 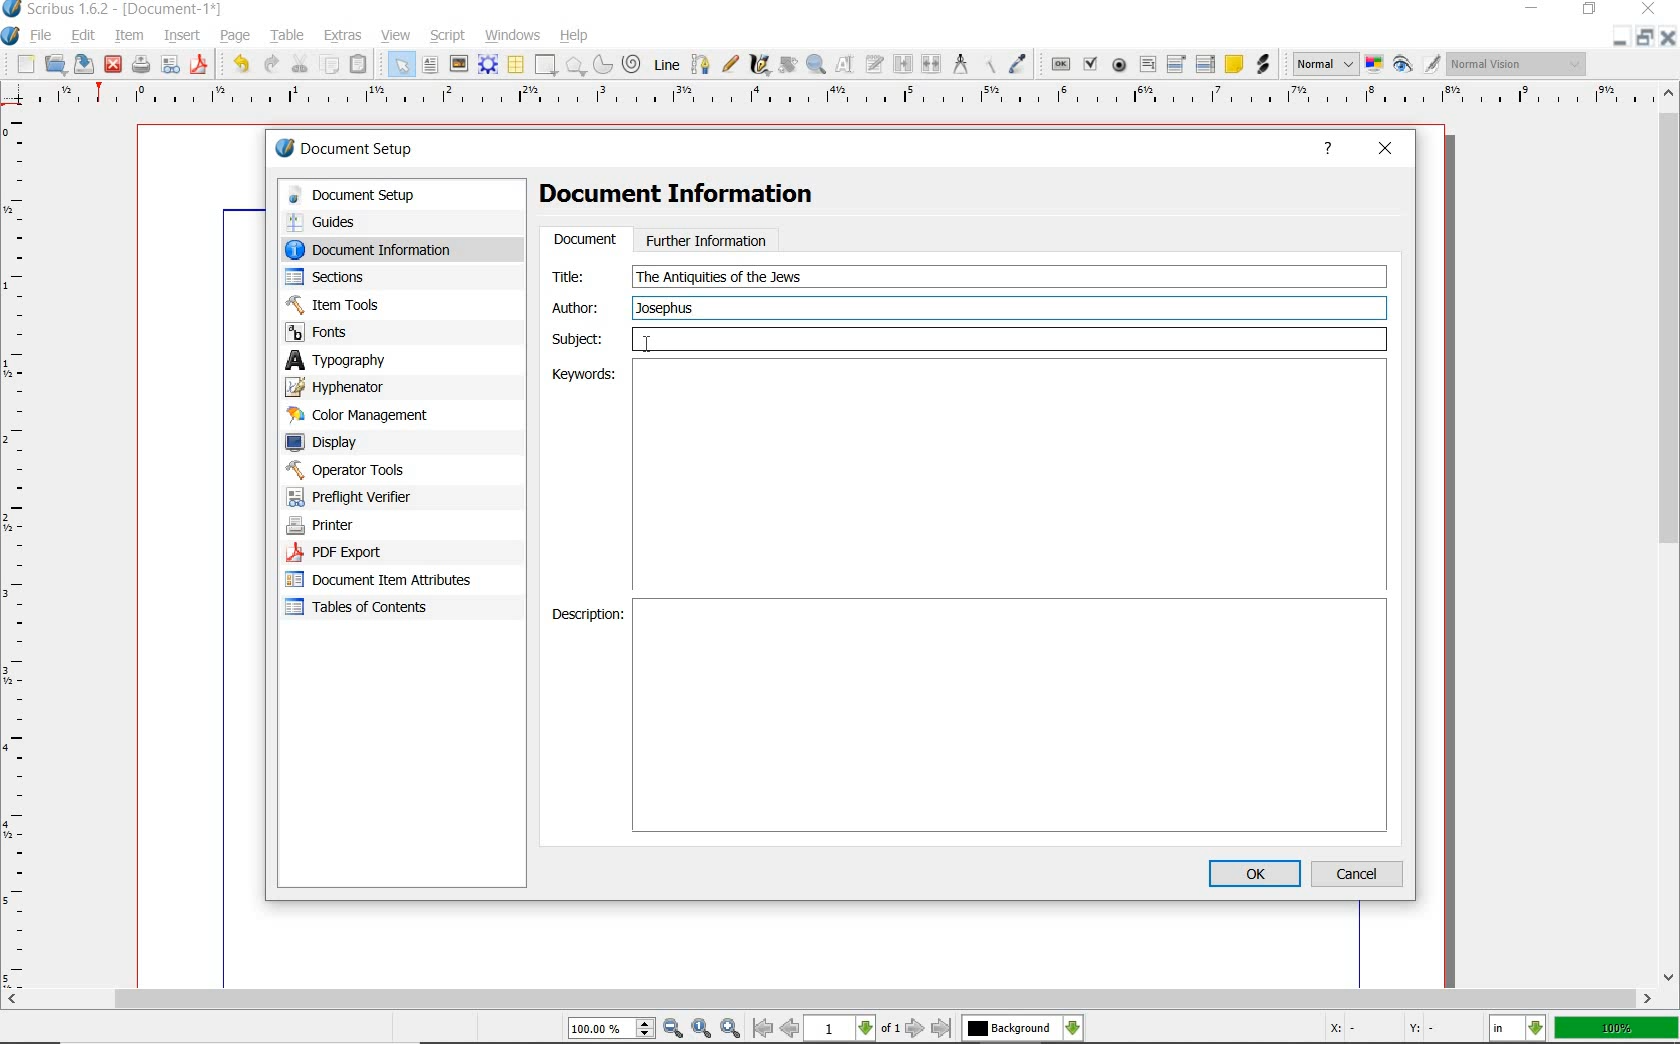 I want to click on Line, so click(x=666, y=65).